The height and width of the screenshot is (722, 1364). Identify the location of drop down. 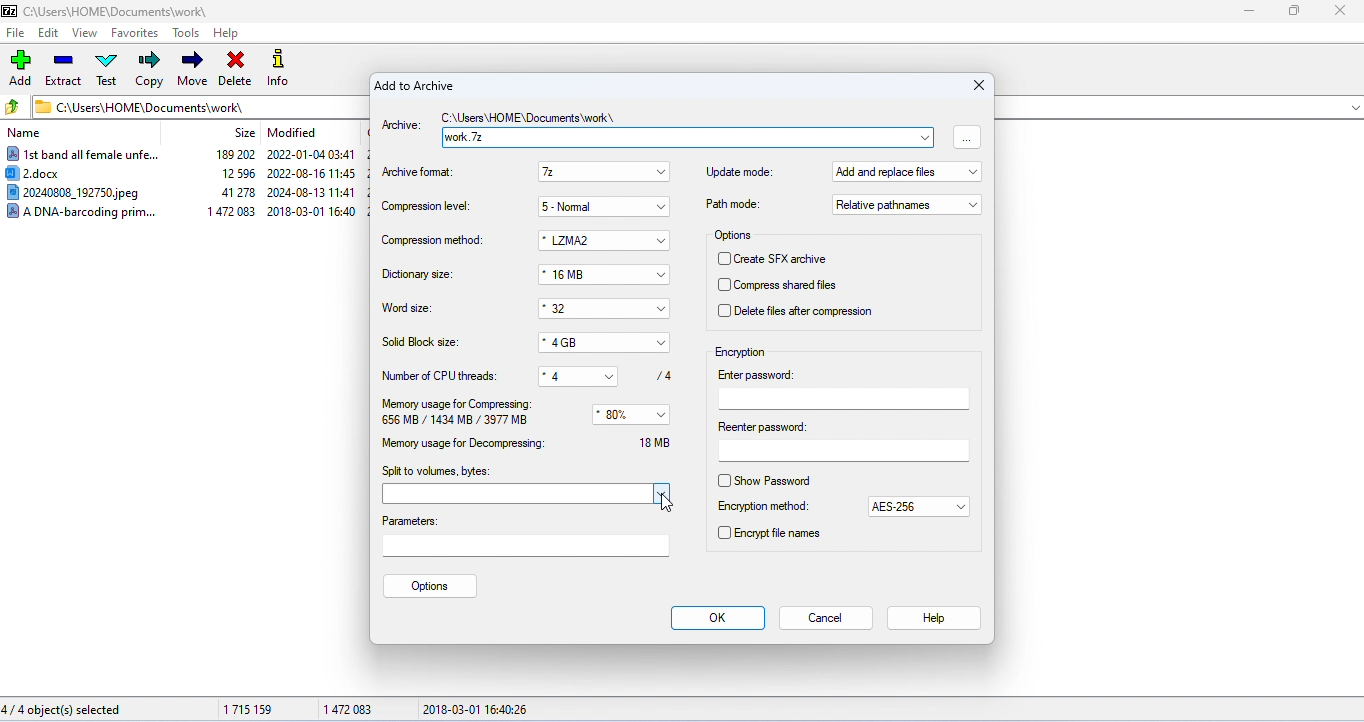
(665, 207).